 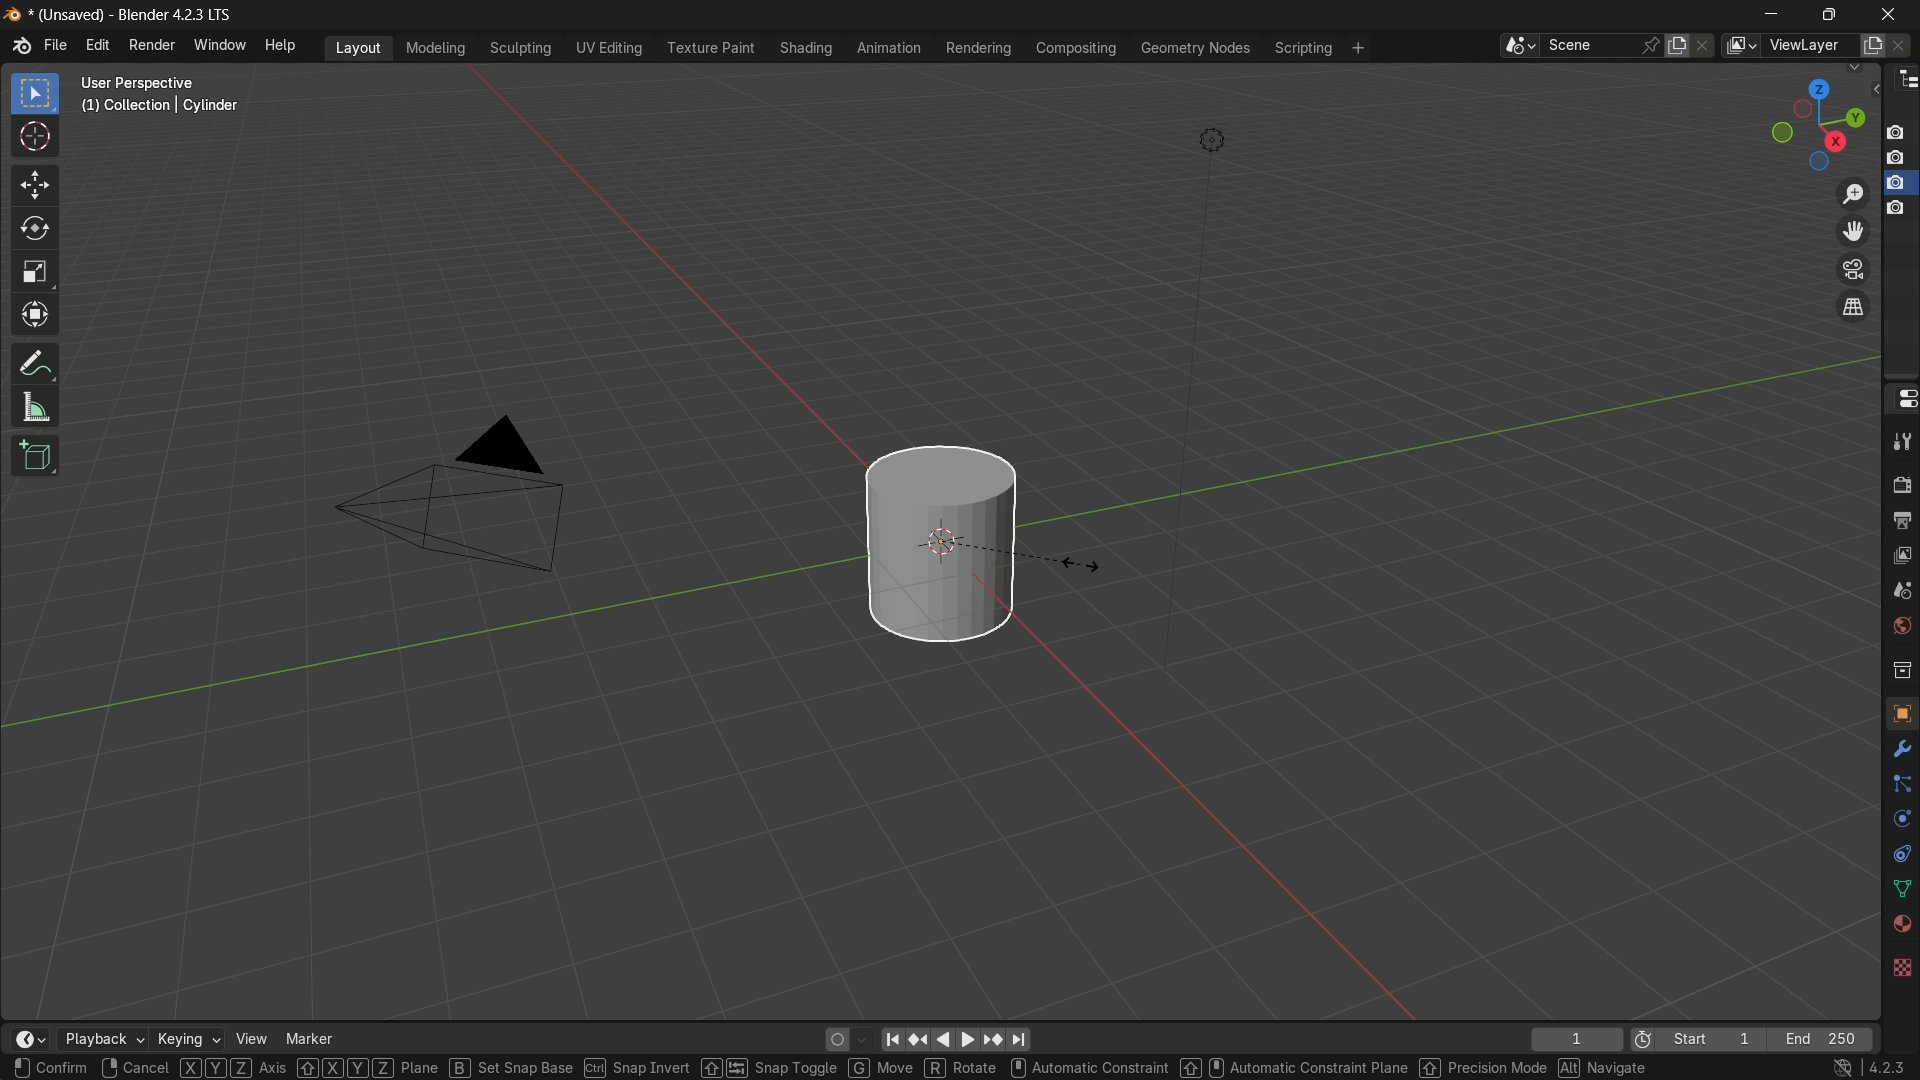 I want to click on playback, so click(x=101, y=1039).